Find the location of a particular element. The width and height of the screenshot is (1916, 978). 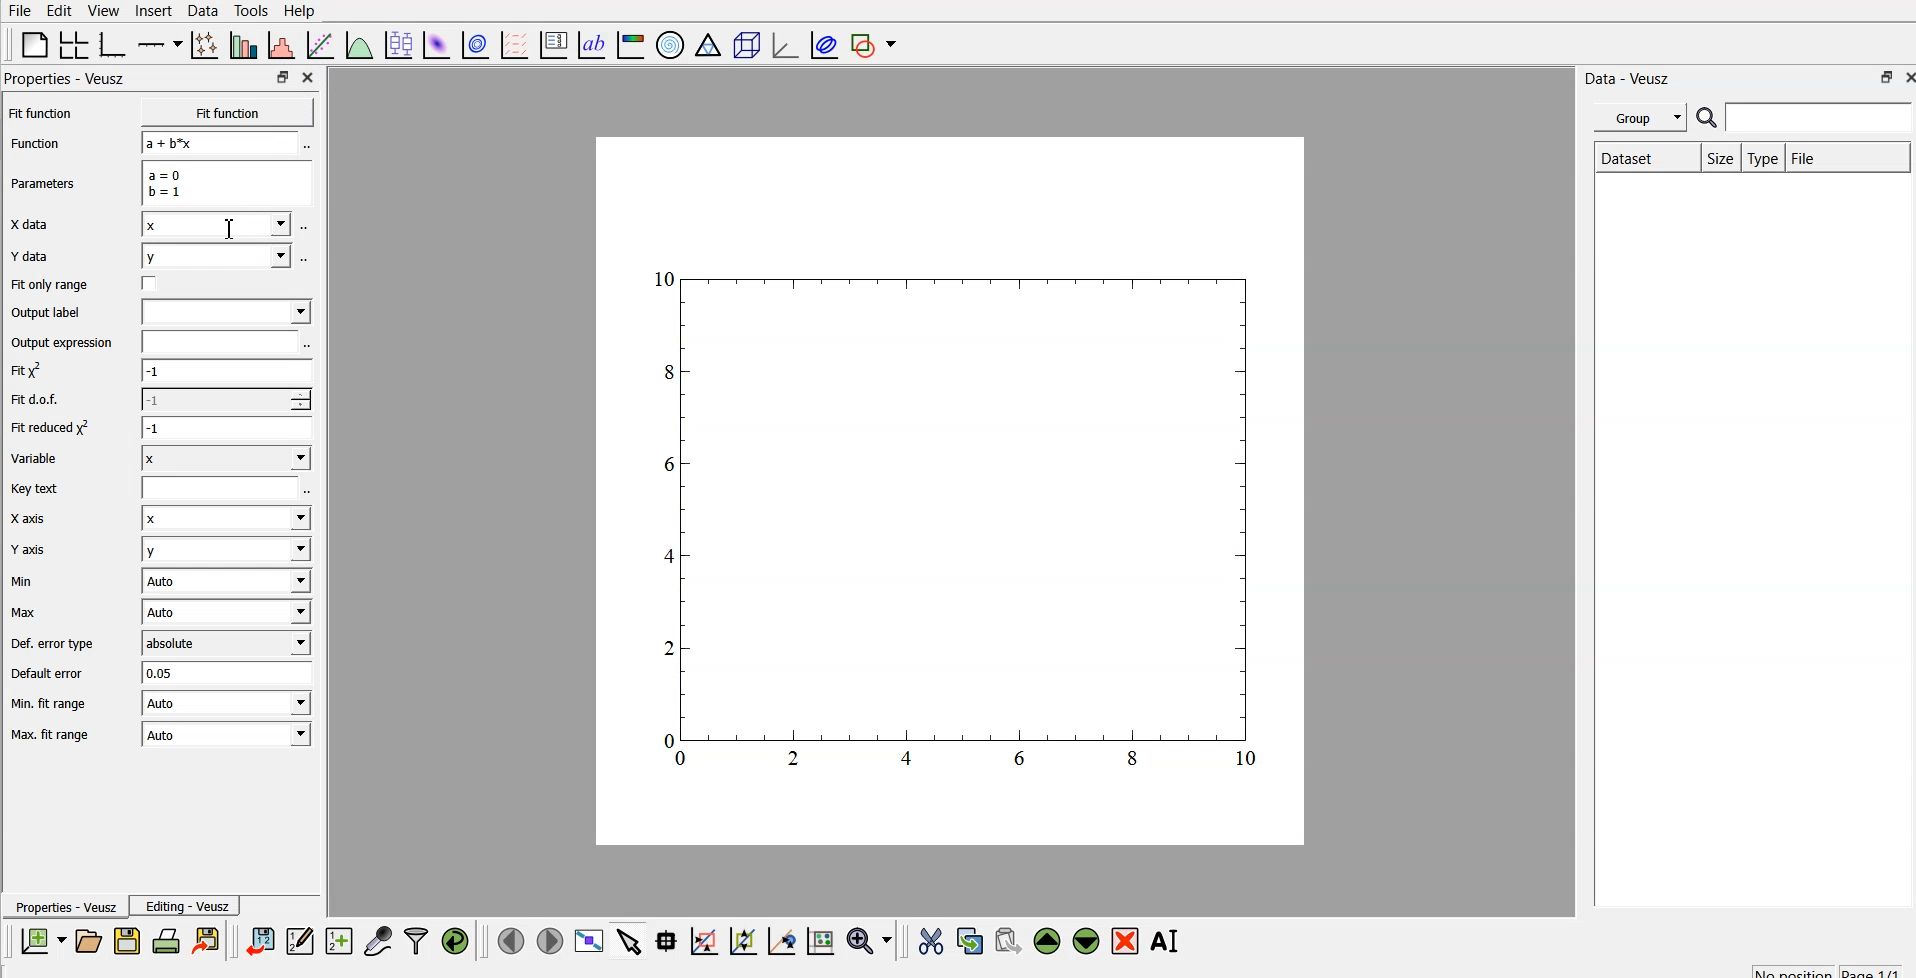

view is located at coordinates (101, 10).